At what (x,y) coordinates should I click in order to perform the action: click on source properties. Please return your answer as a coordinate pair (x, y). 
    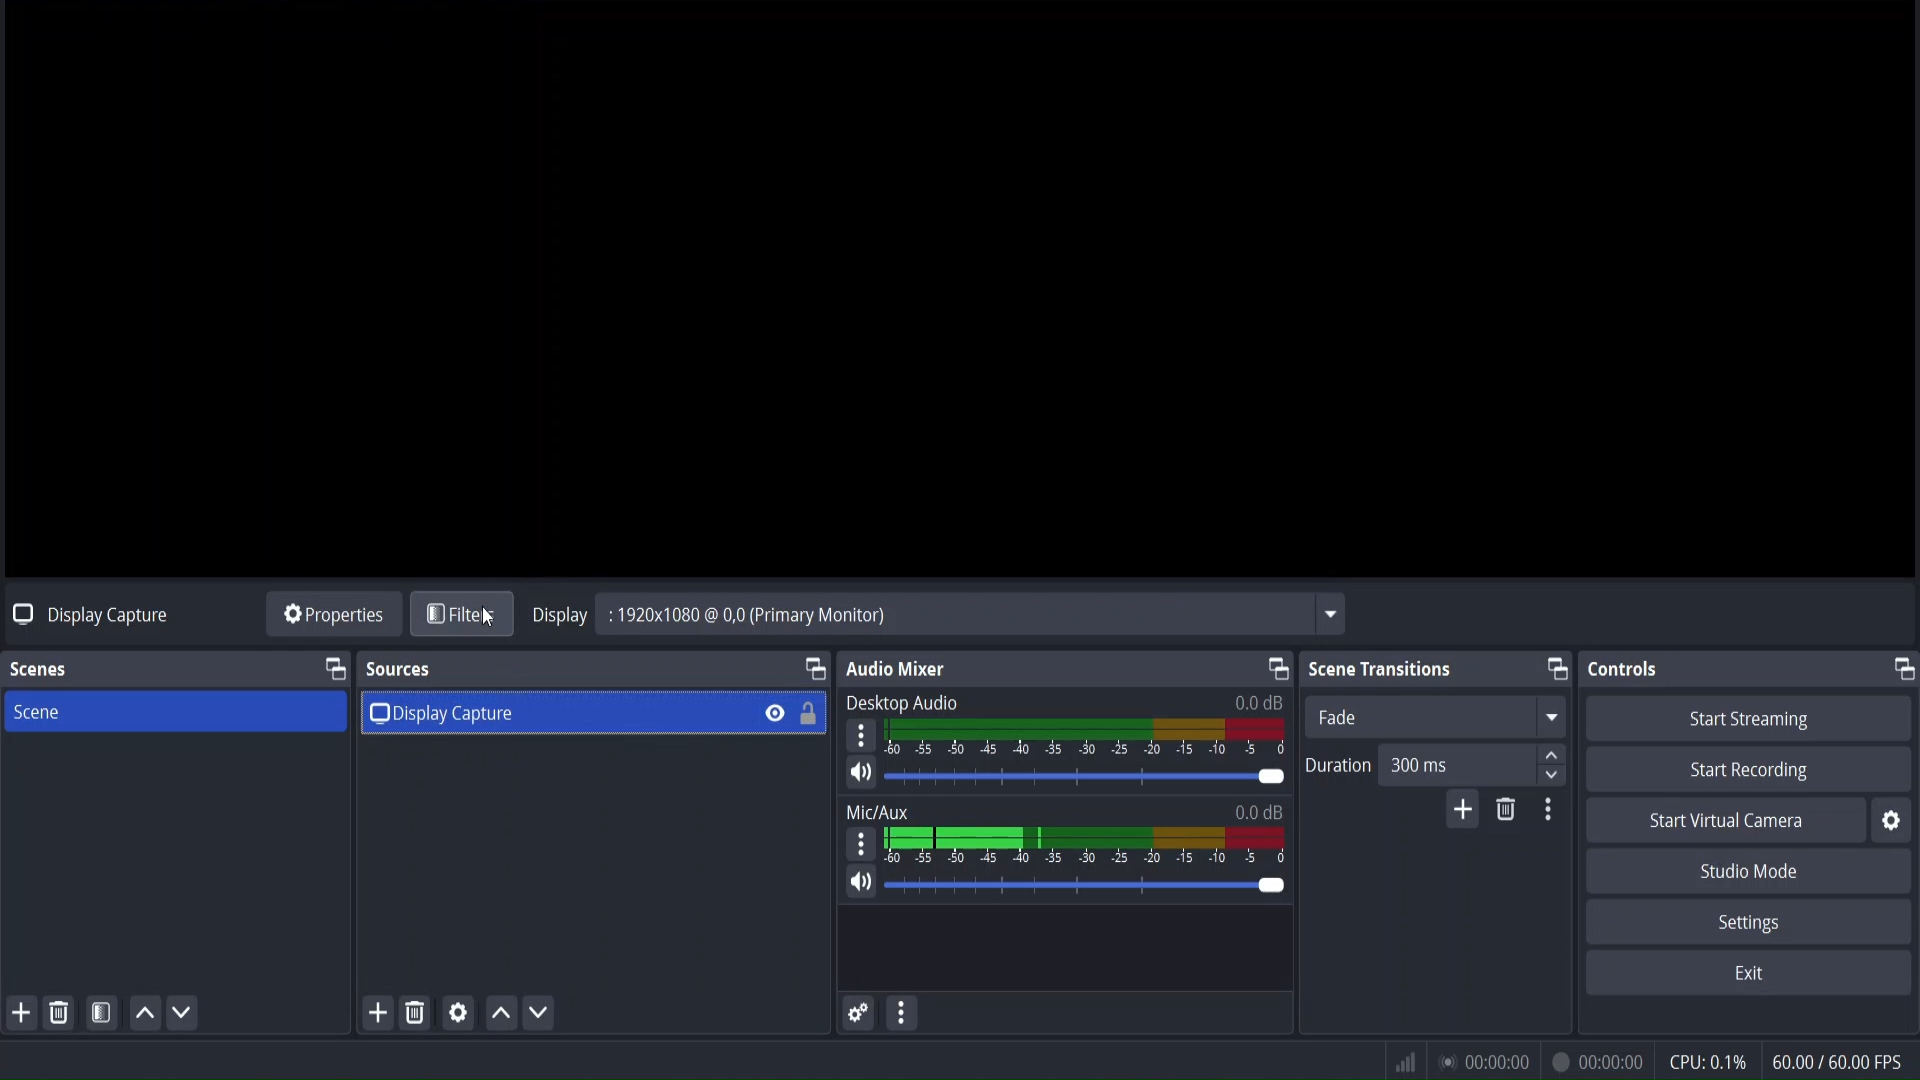
    Looking at the image, I should click on (333, 617).